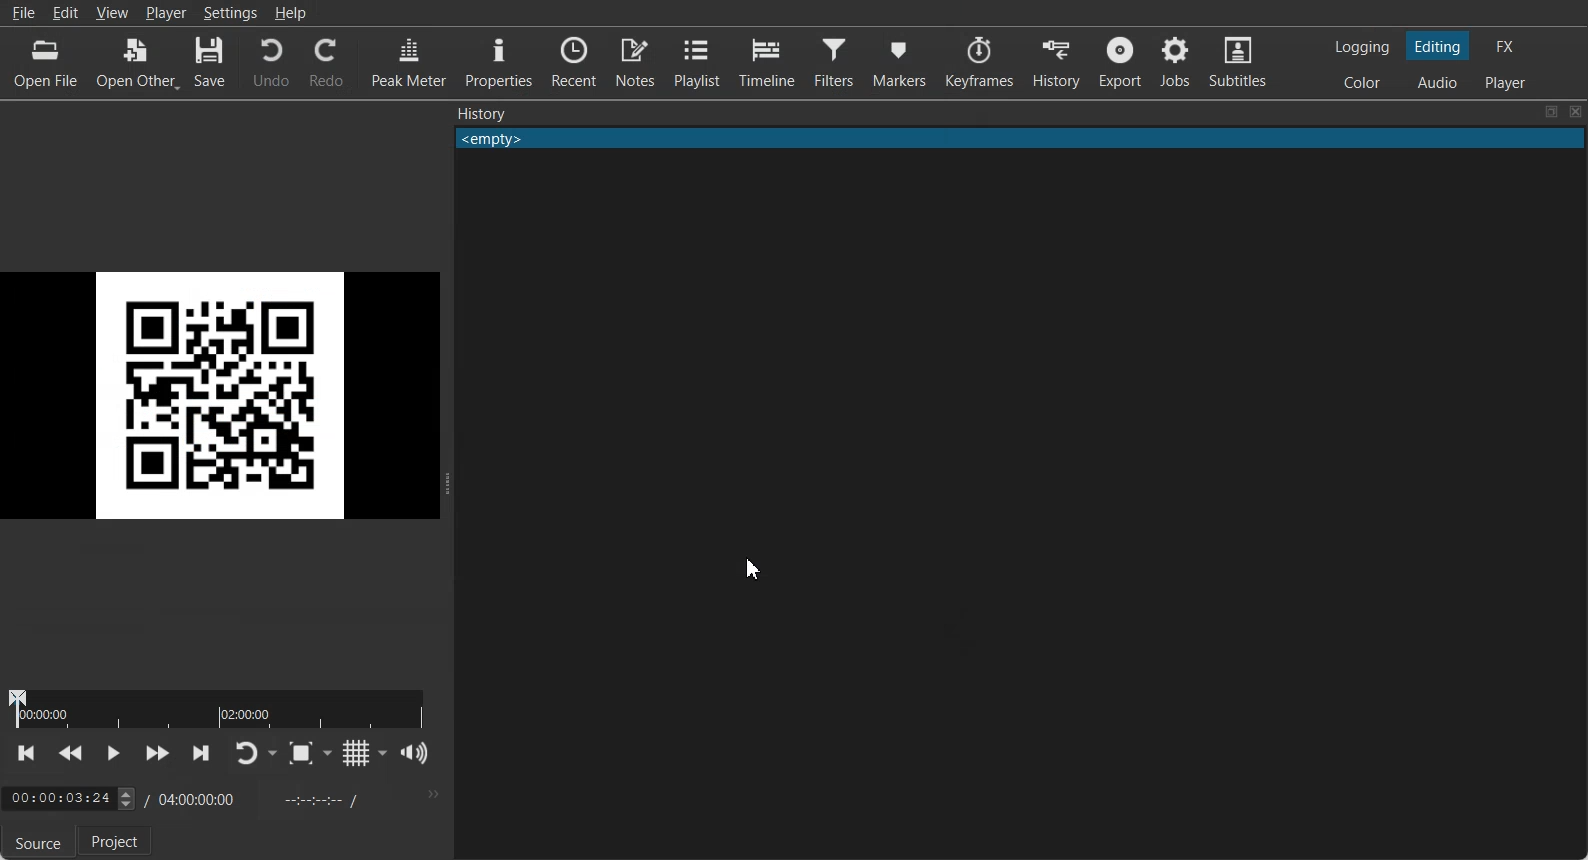  What do you see at coordinates (1238, 60) in the screenshot?
I see `Subtitles` at bounding box center [1238, 60].